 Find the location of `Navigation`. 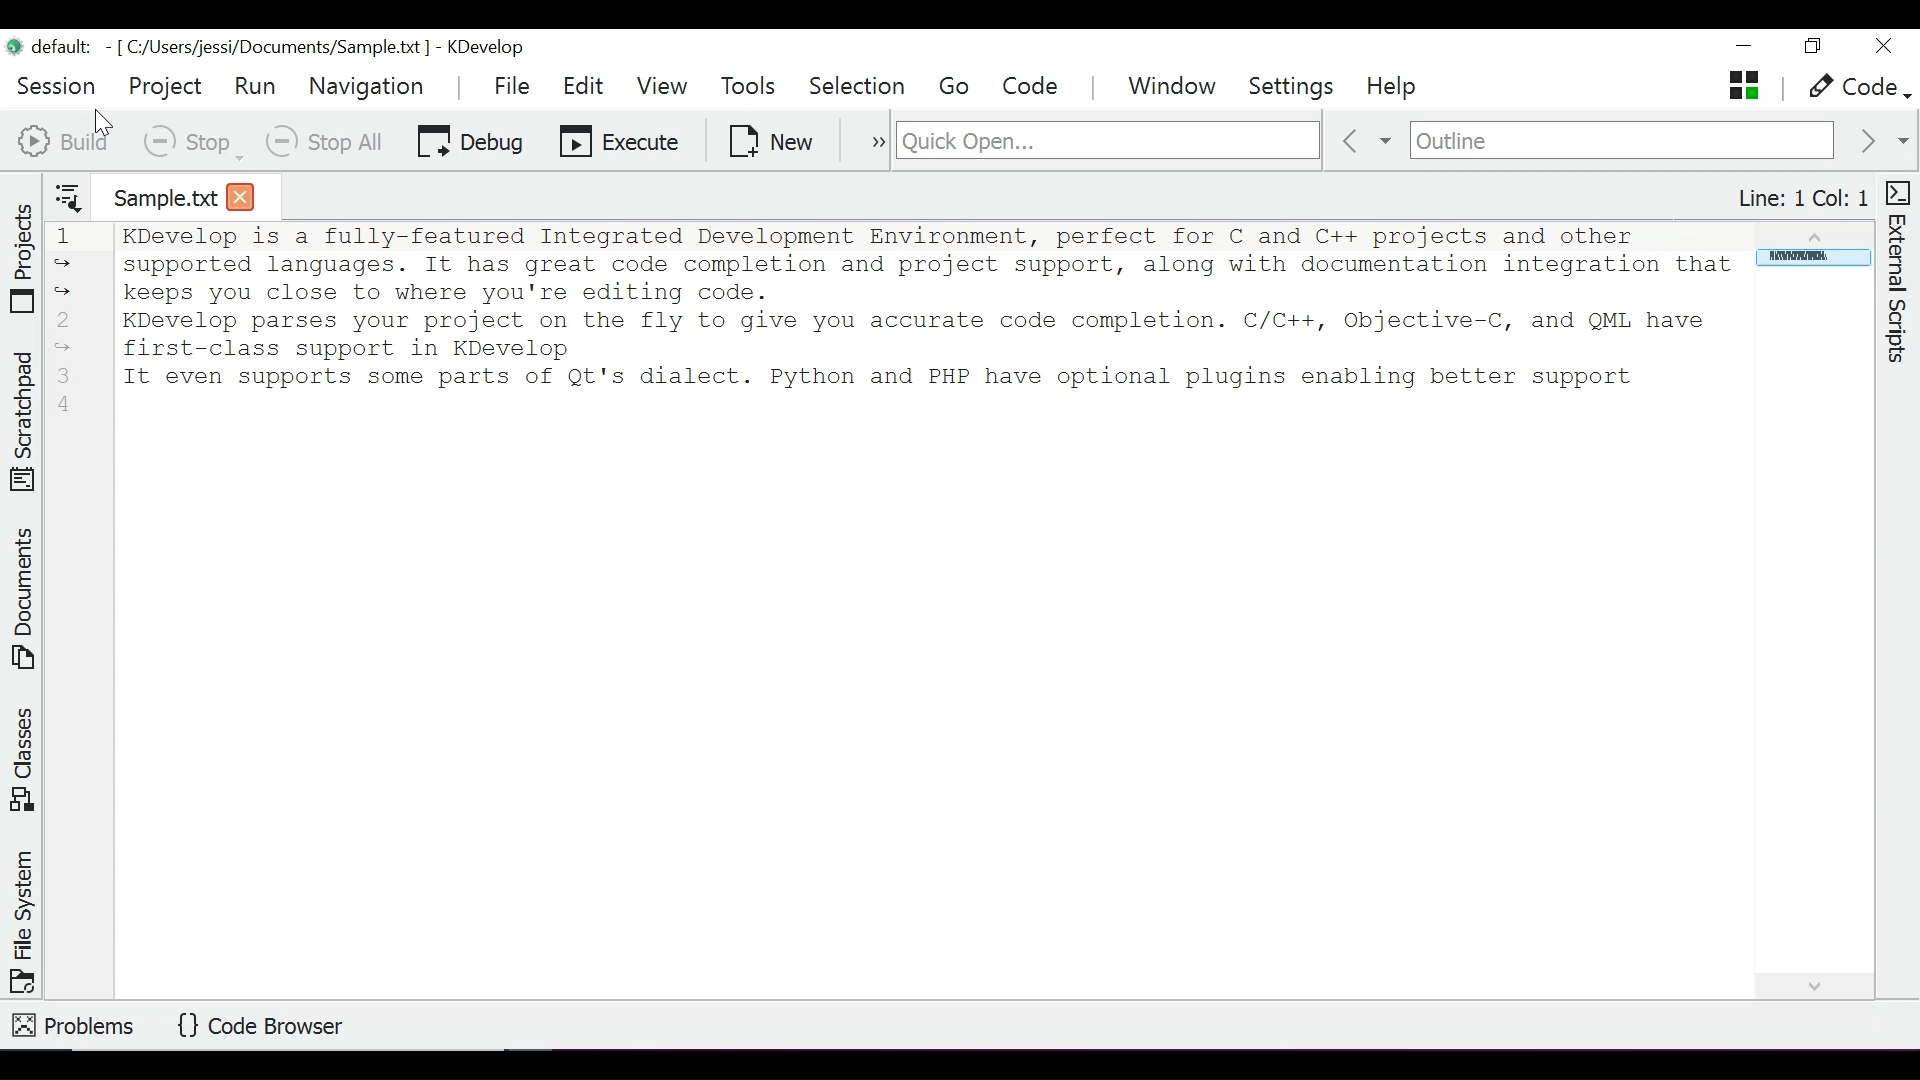

Navigation is located at coordinates (371, 88).